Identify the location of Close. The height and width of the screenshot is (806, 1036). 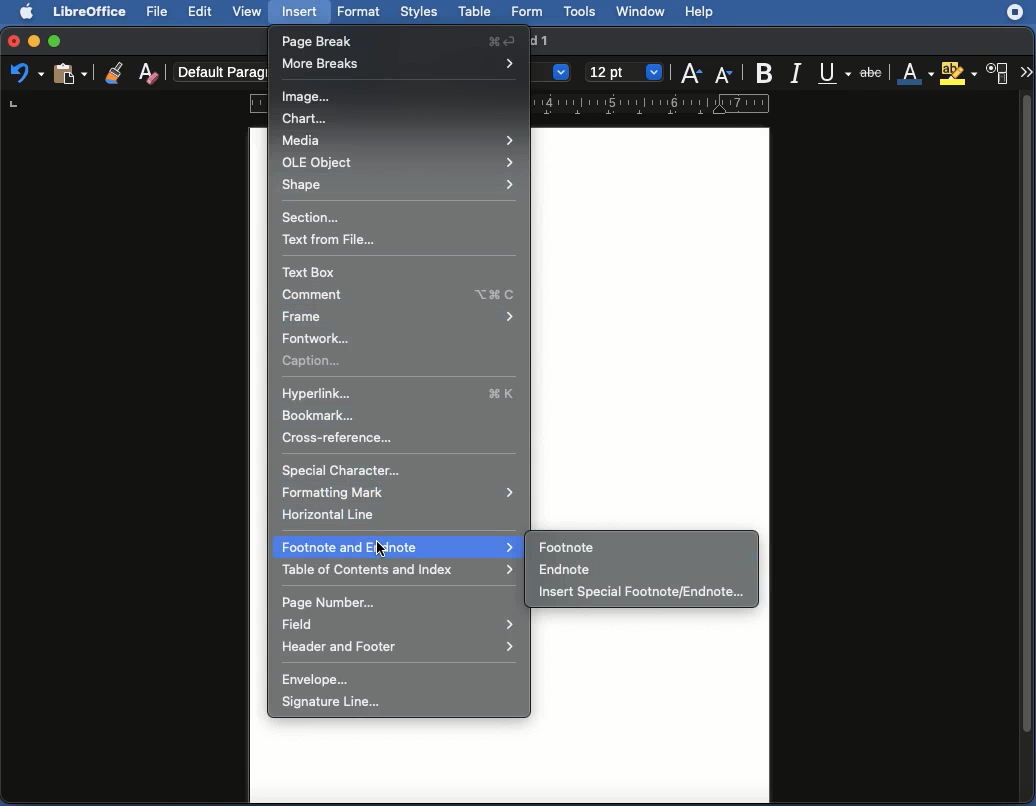
(10, 41).